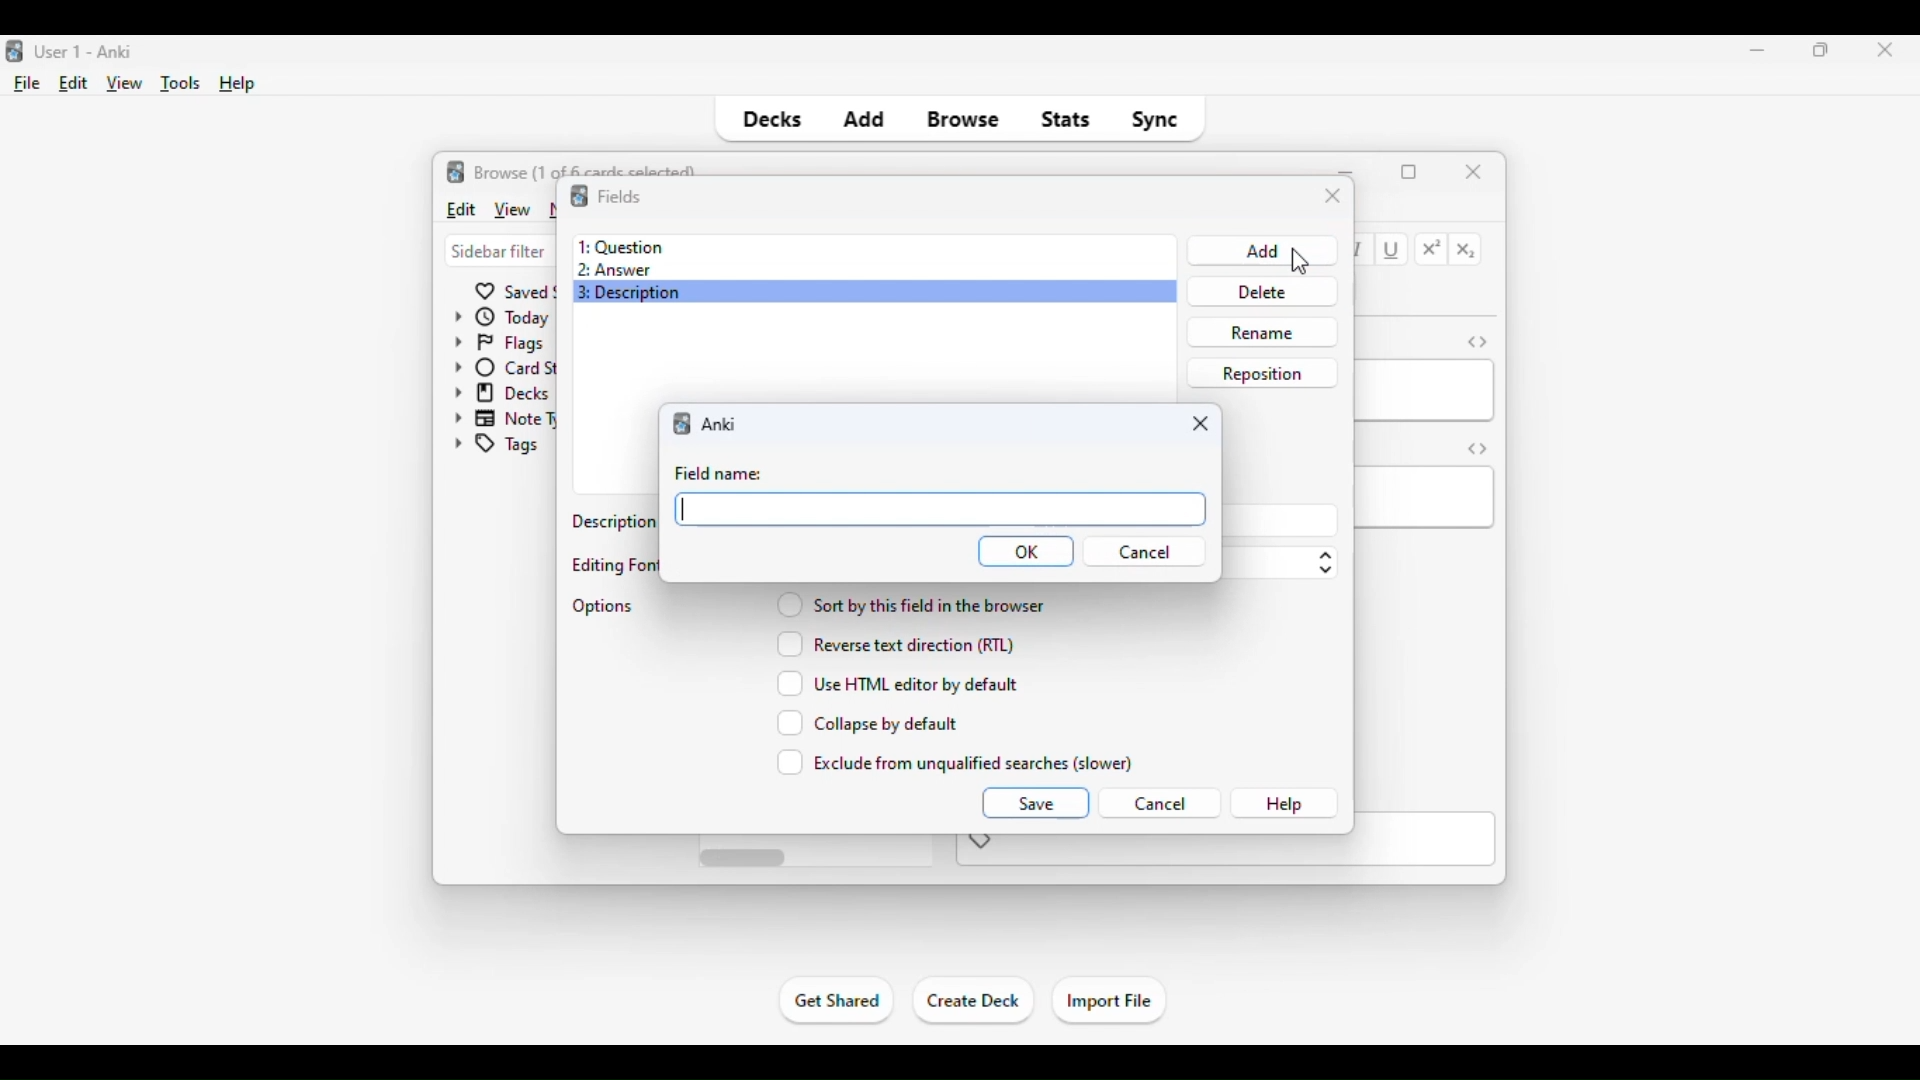  I want to click on browse, so click(964, 120).